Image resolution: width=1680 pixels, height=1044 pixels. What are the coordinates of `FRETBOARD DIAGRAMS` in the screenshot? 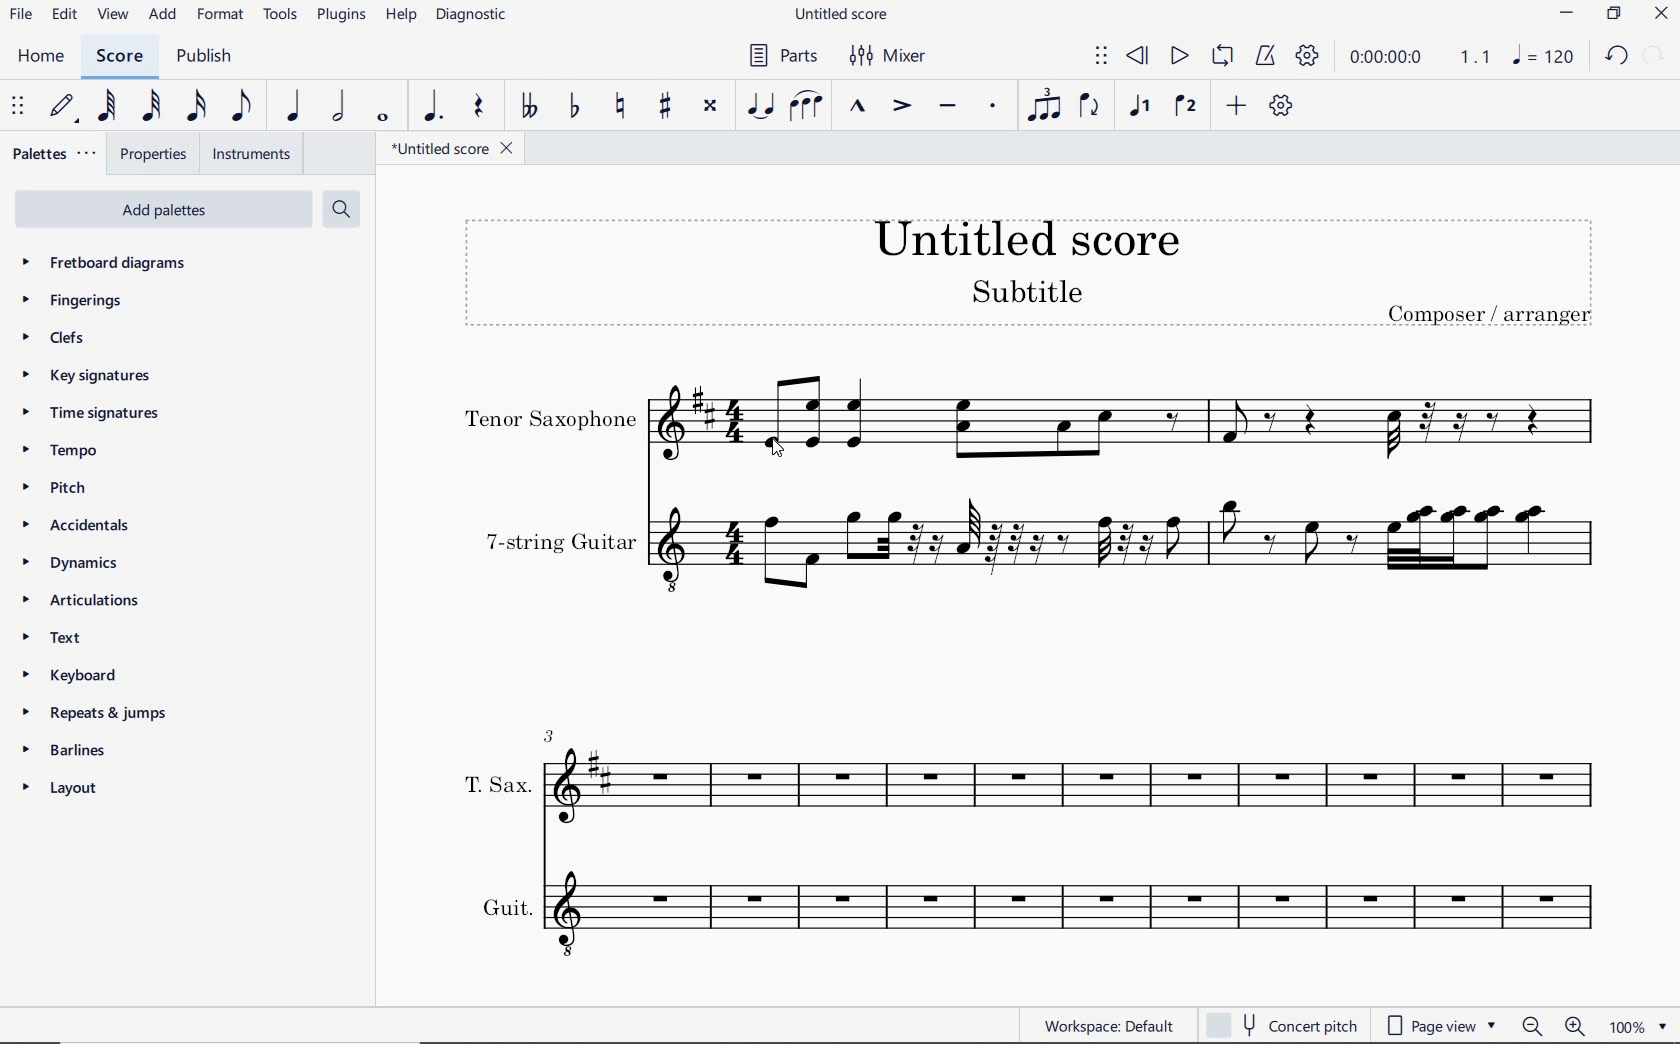 It's located at (106, 262).